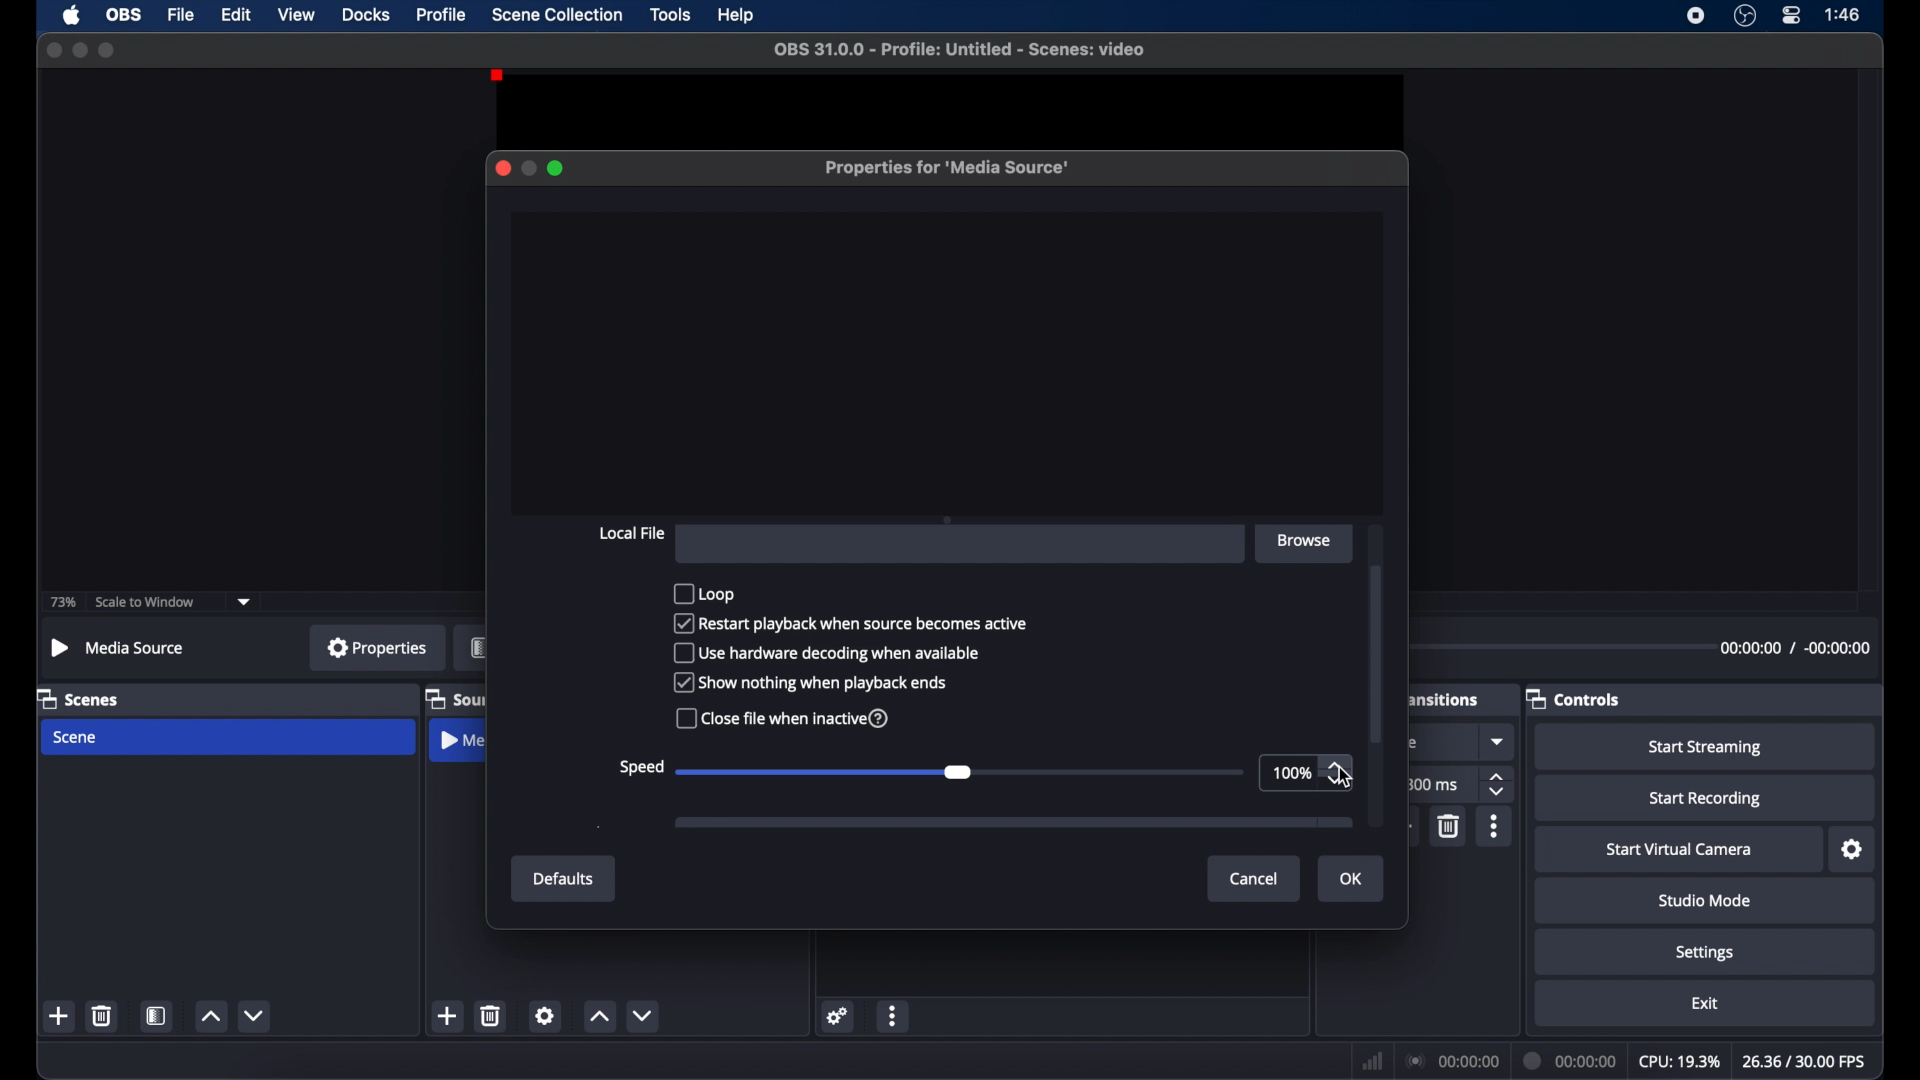 The height and width of the screenshot is (1080, 1920). Describe the element at coordinates (256, 1015) in the screenshot. I see `decrement` at that location.